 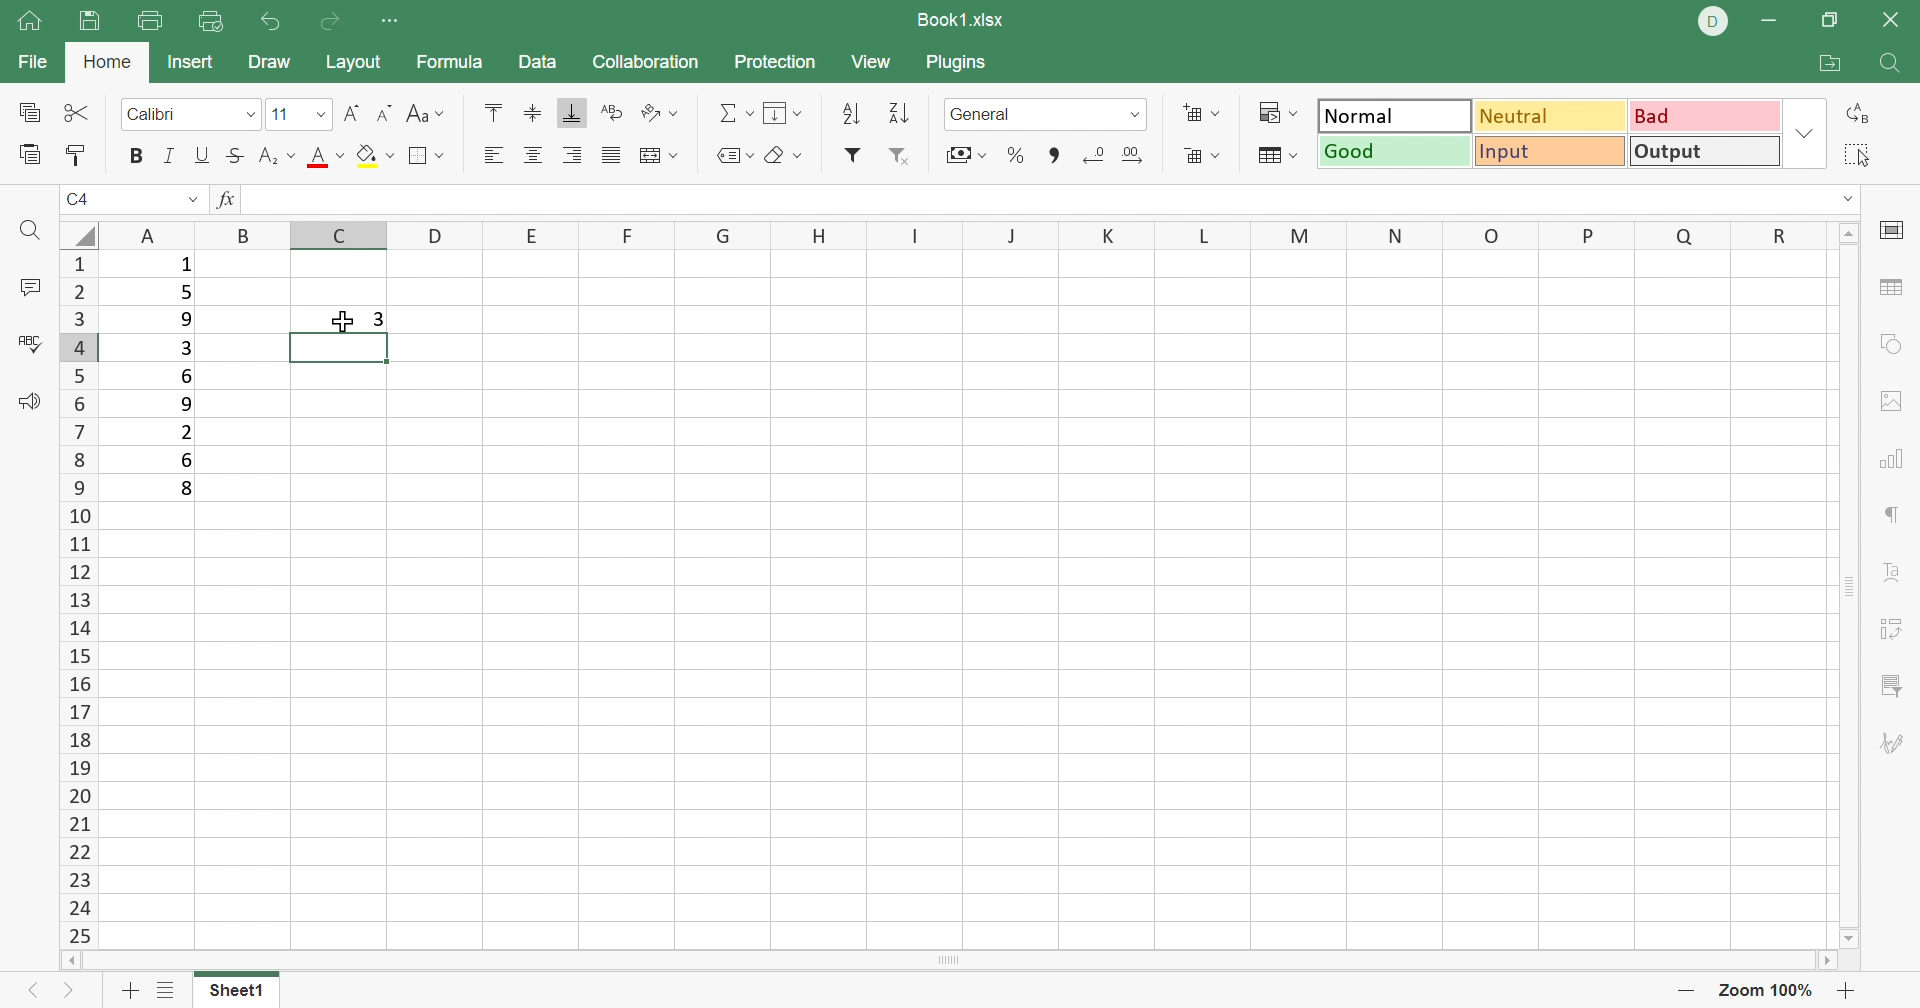 I want to click on Drop down, so click(x=196, y=197).